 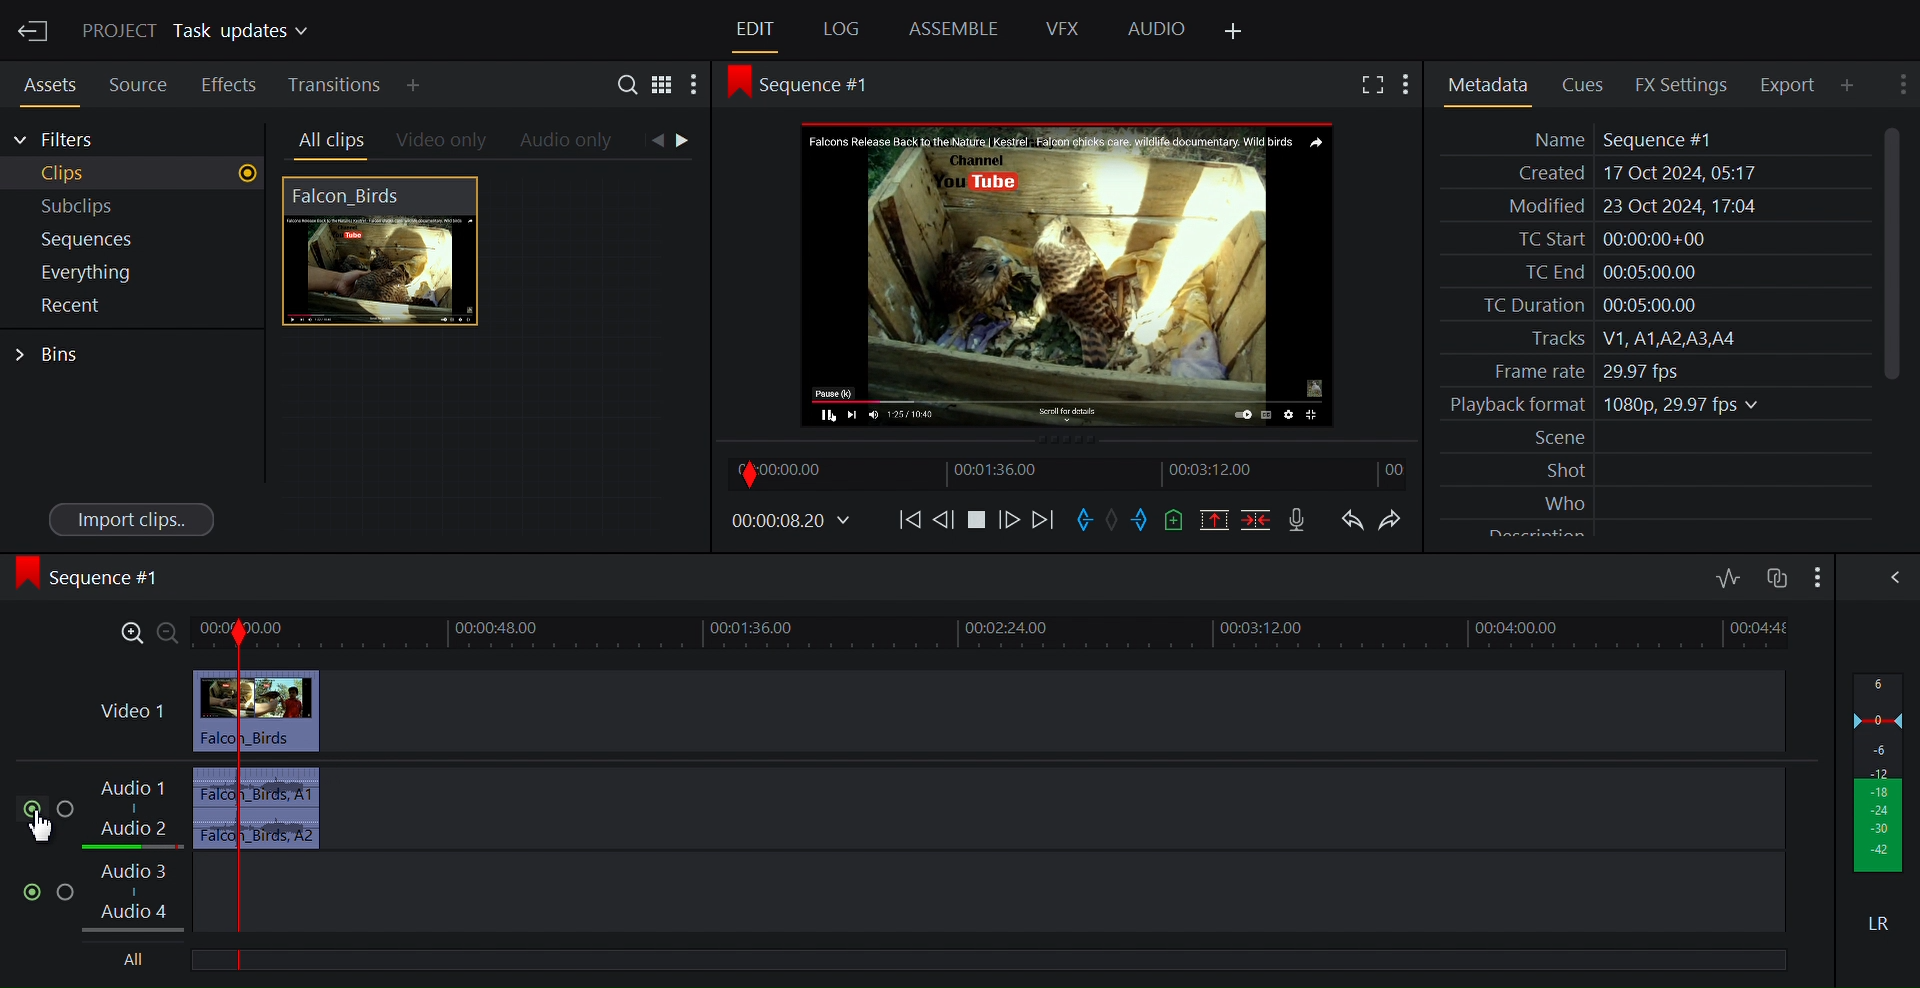 I want to click on Show/Hide audio full mix, so click(x=1815, y=576).